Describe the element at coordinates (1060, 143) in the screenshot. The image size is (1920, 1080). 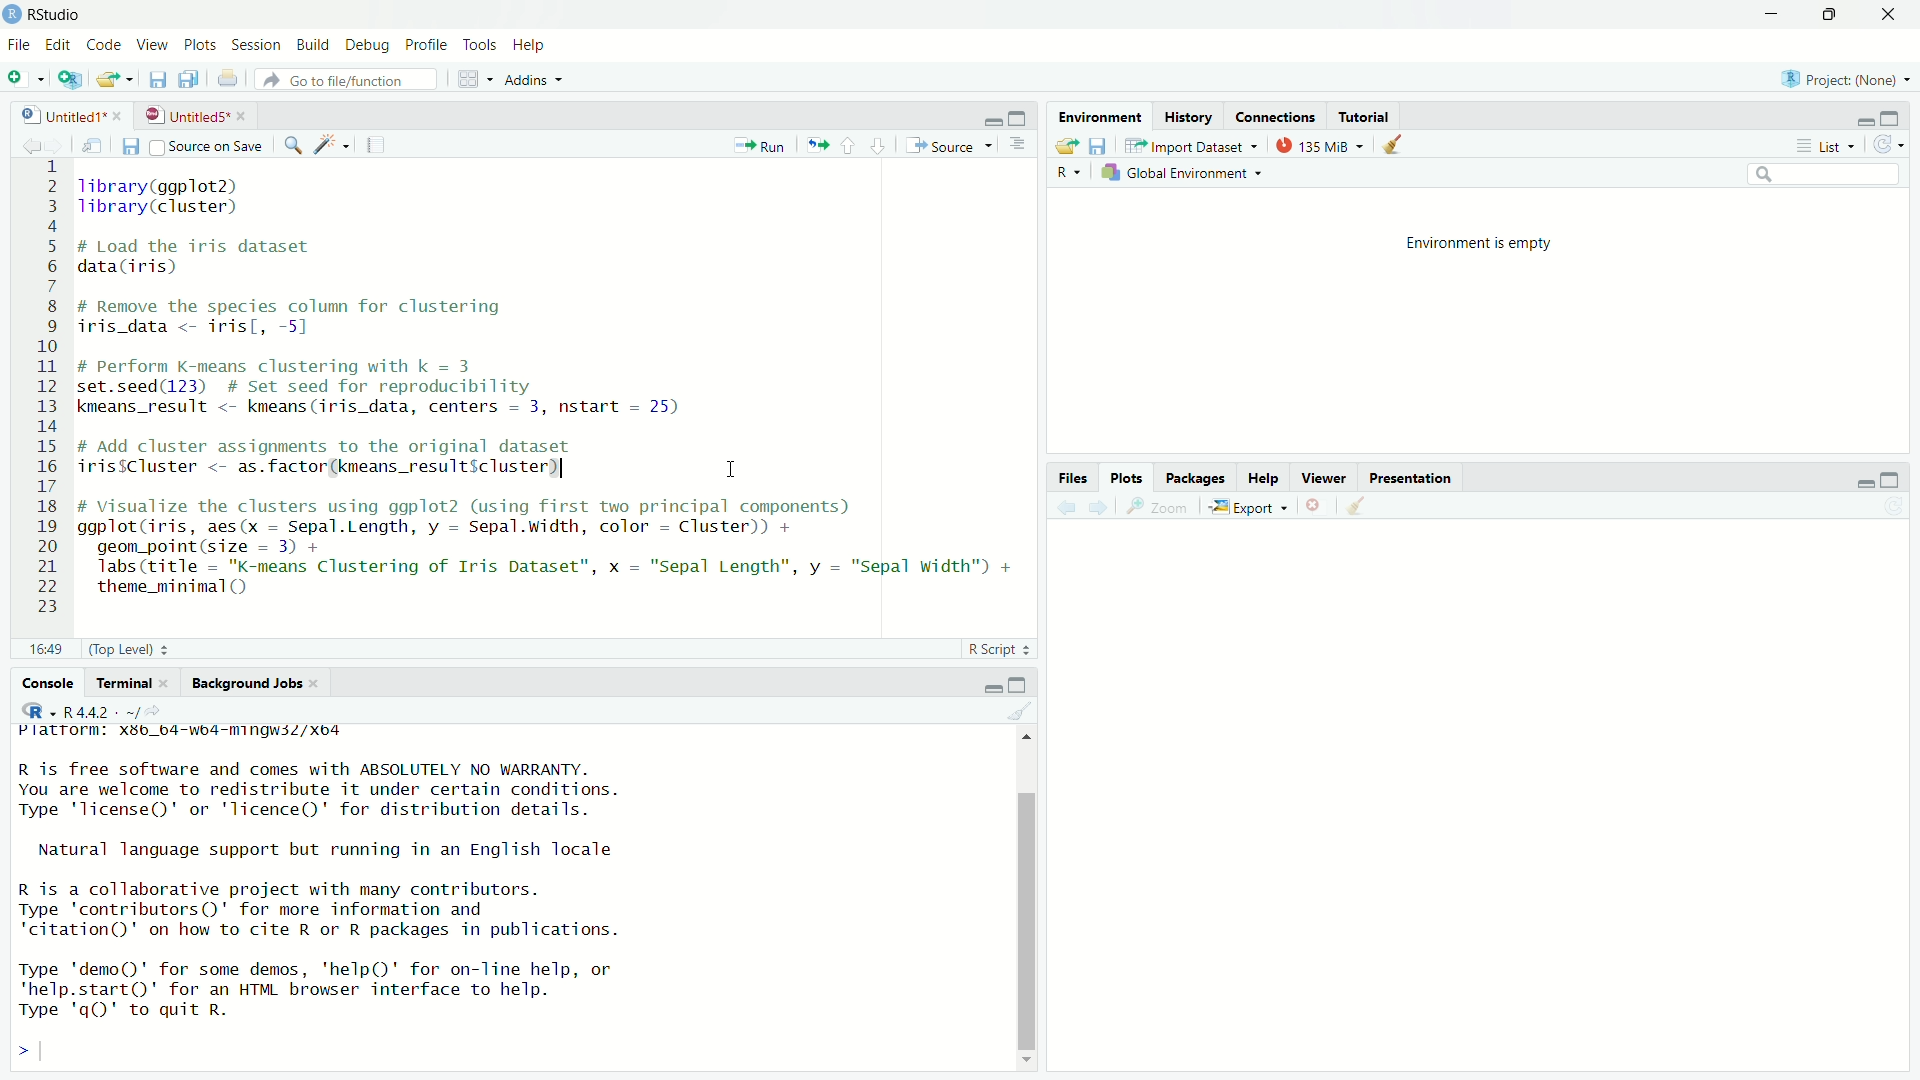
I see `load workspace` at that location.